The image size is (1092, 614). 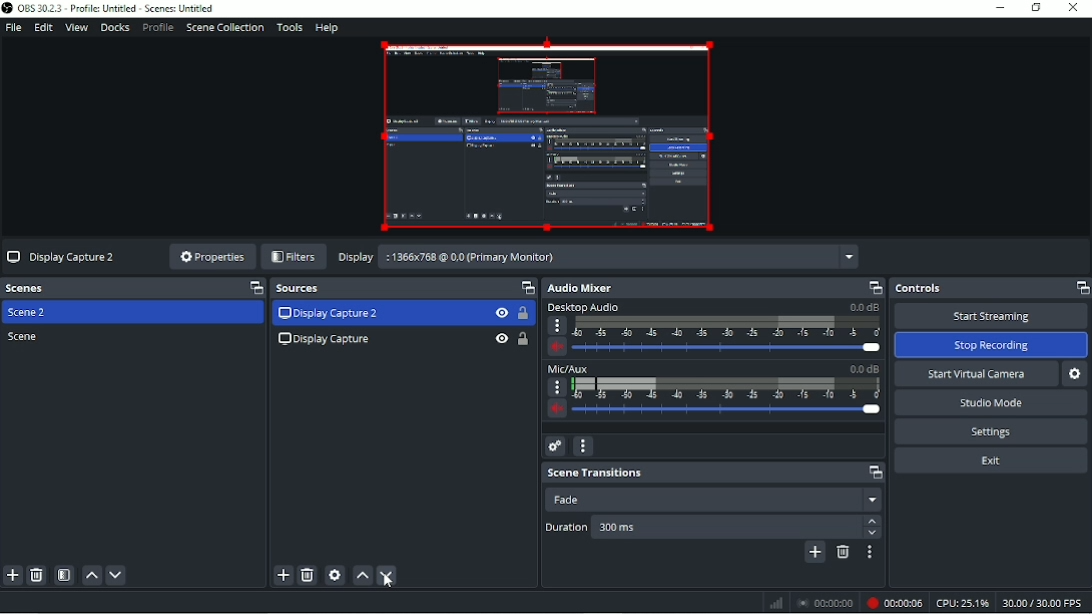 I want to click on Minimize, so click(x=1000, y=7).